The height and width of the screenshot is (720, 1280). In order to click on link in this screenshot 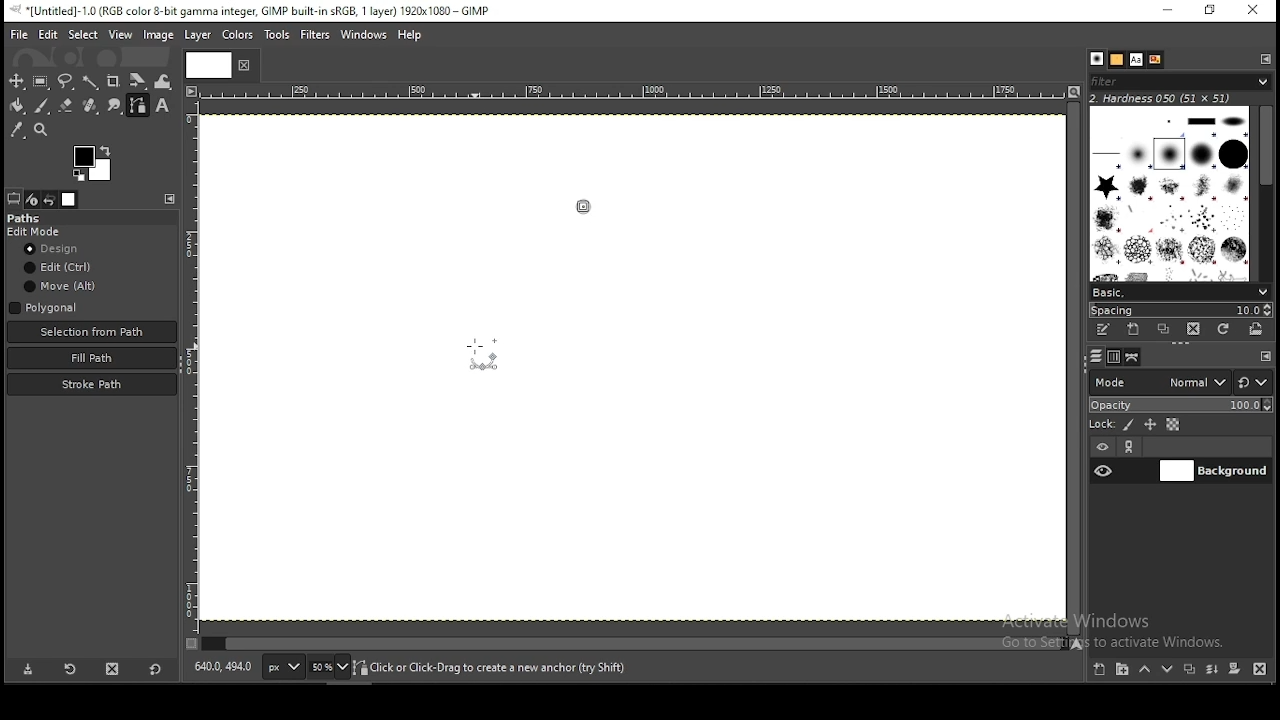, I will do `click(1131, 447)`.